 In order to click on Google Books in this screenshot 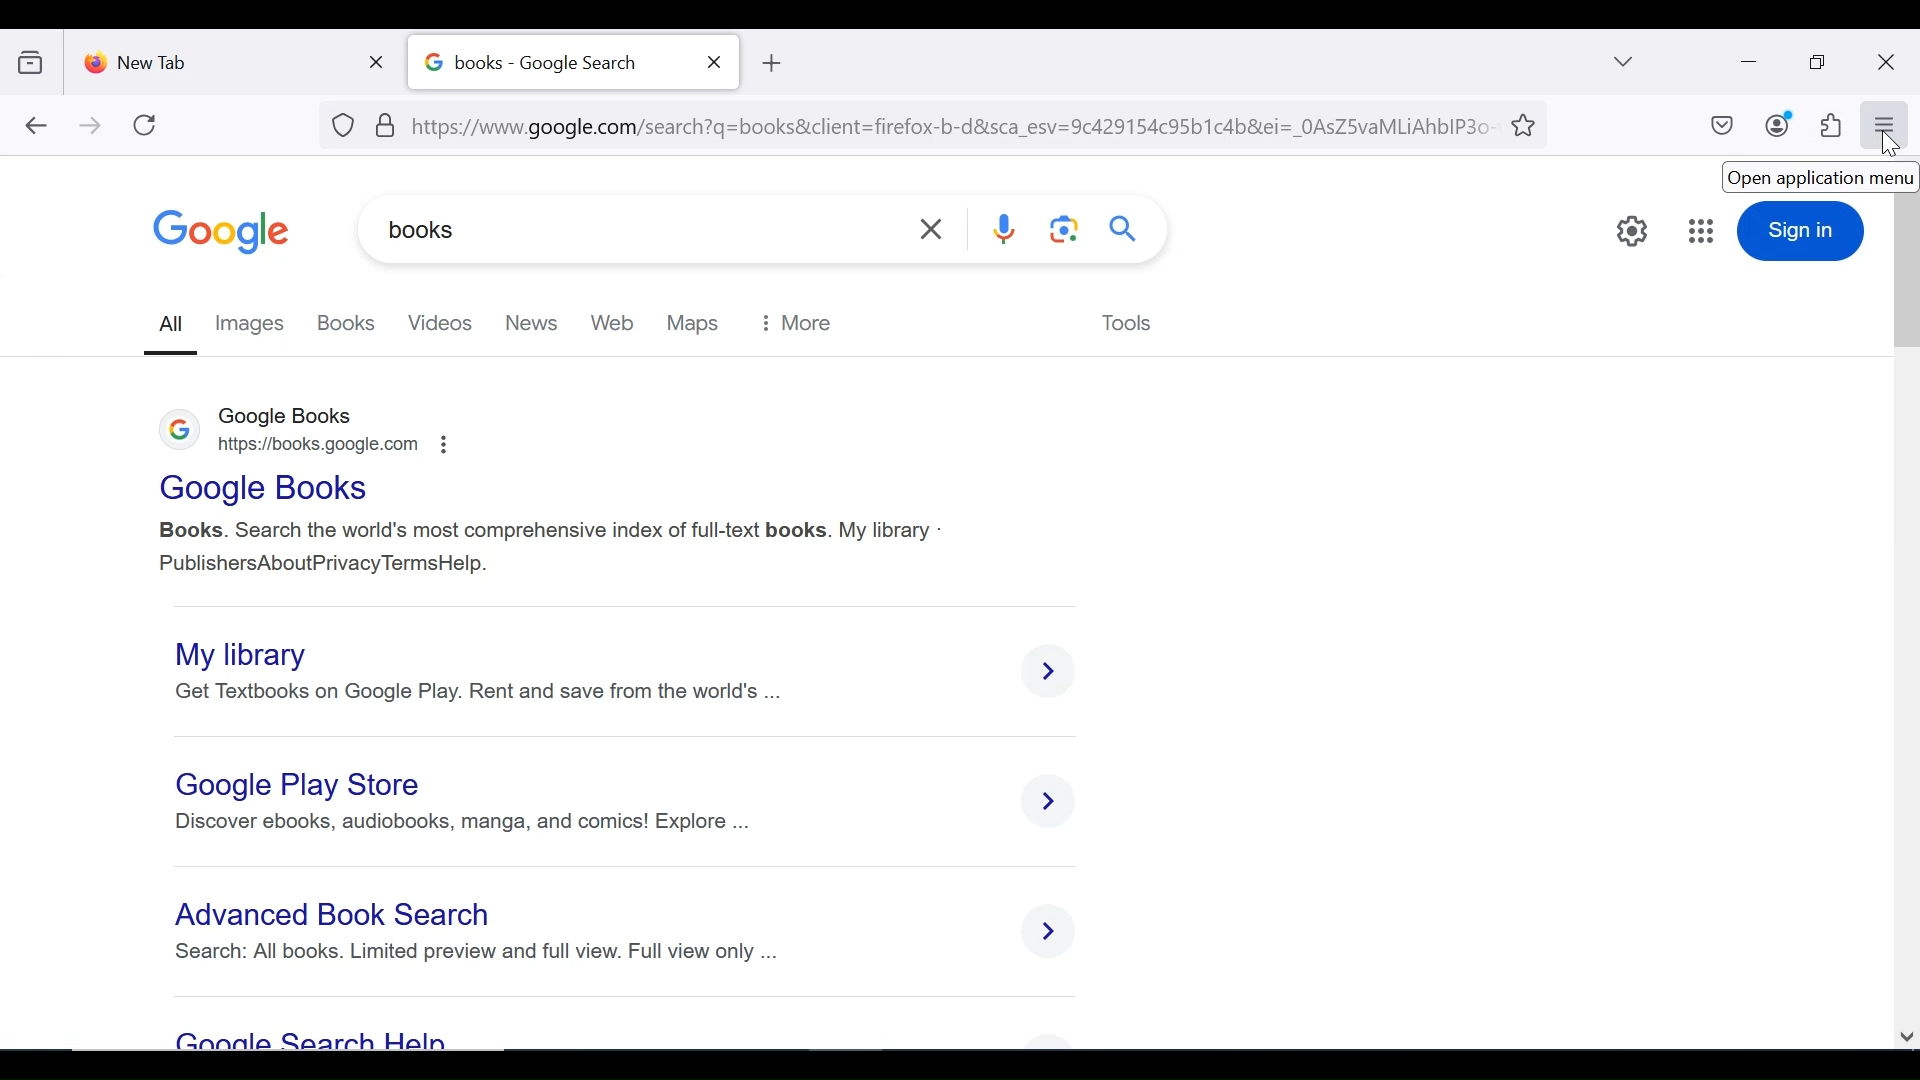, I will do `click(267, 491)`.